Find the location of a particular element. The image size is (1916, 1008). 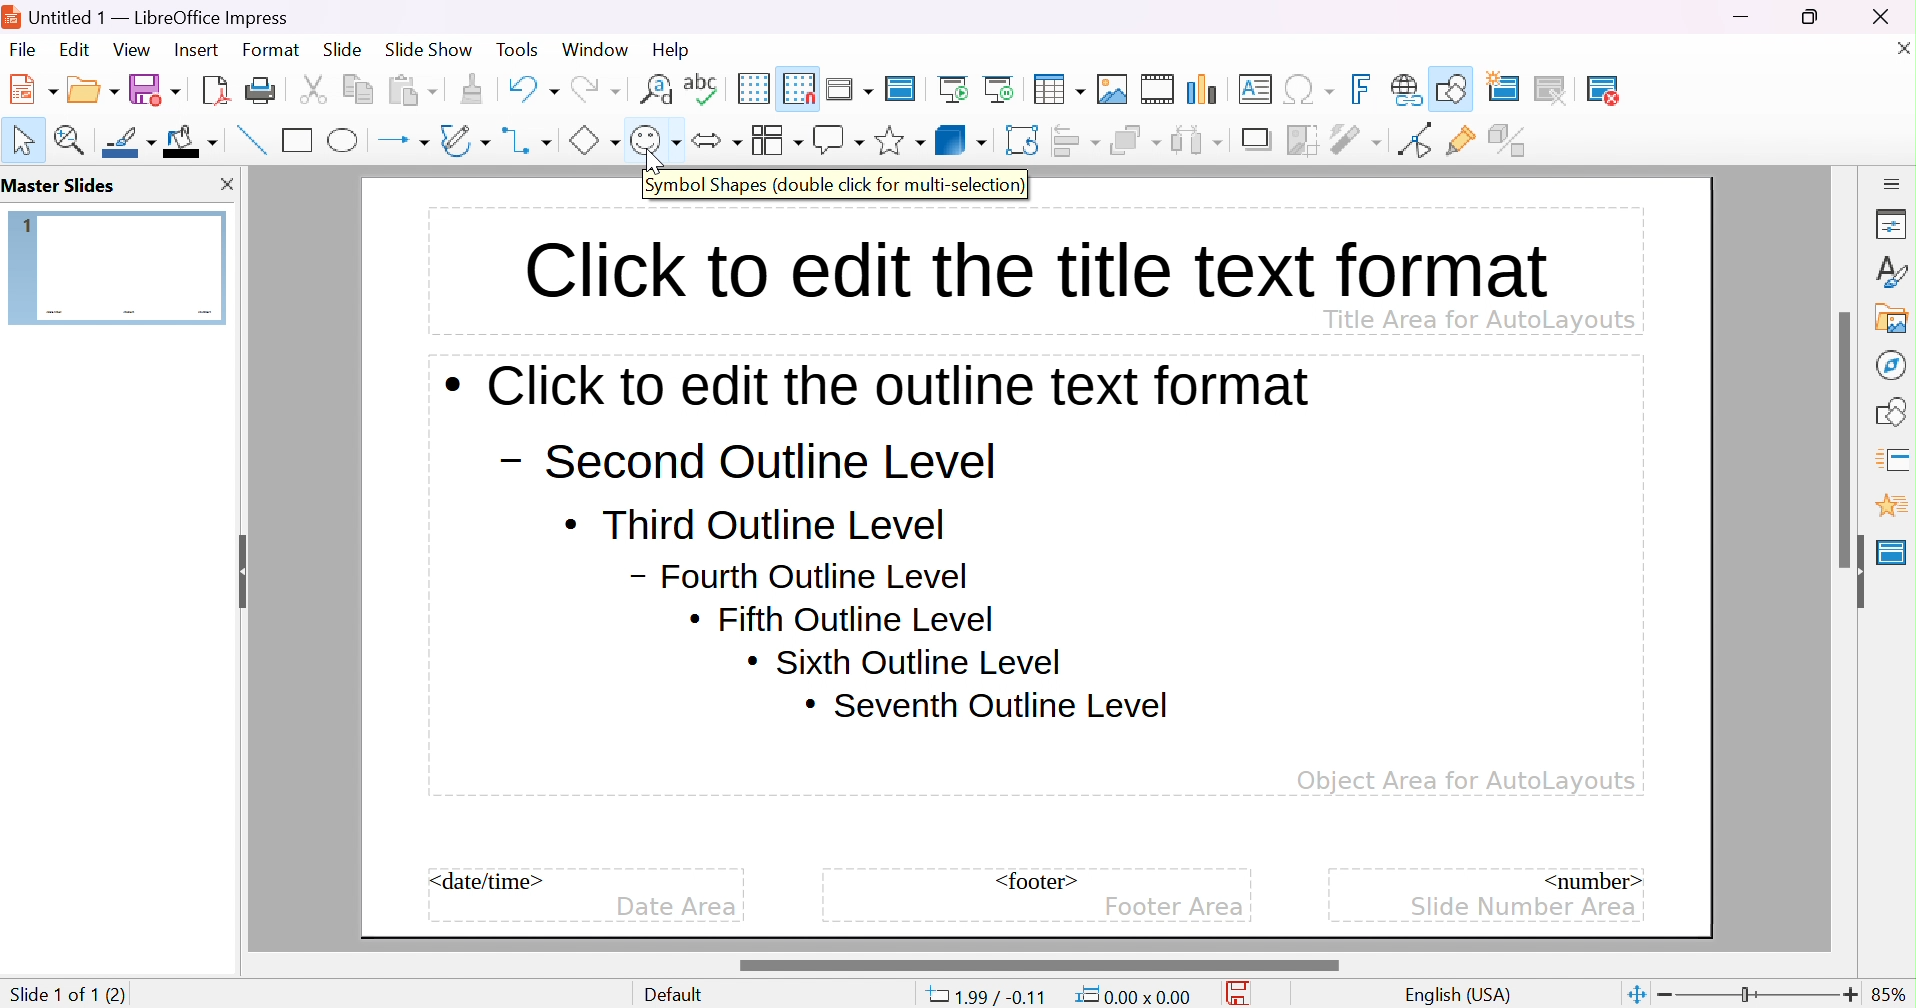

callout shapes is located at coordinates (838, 140).